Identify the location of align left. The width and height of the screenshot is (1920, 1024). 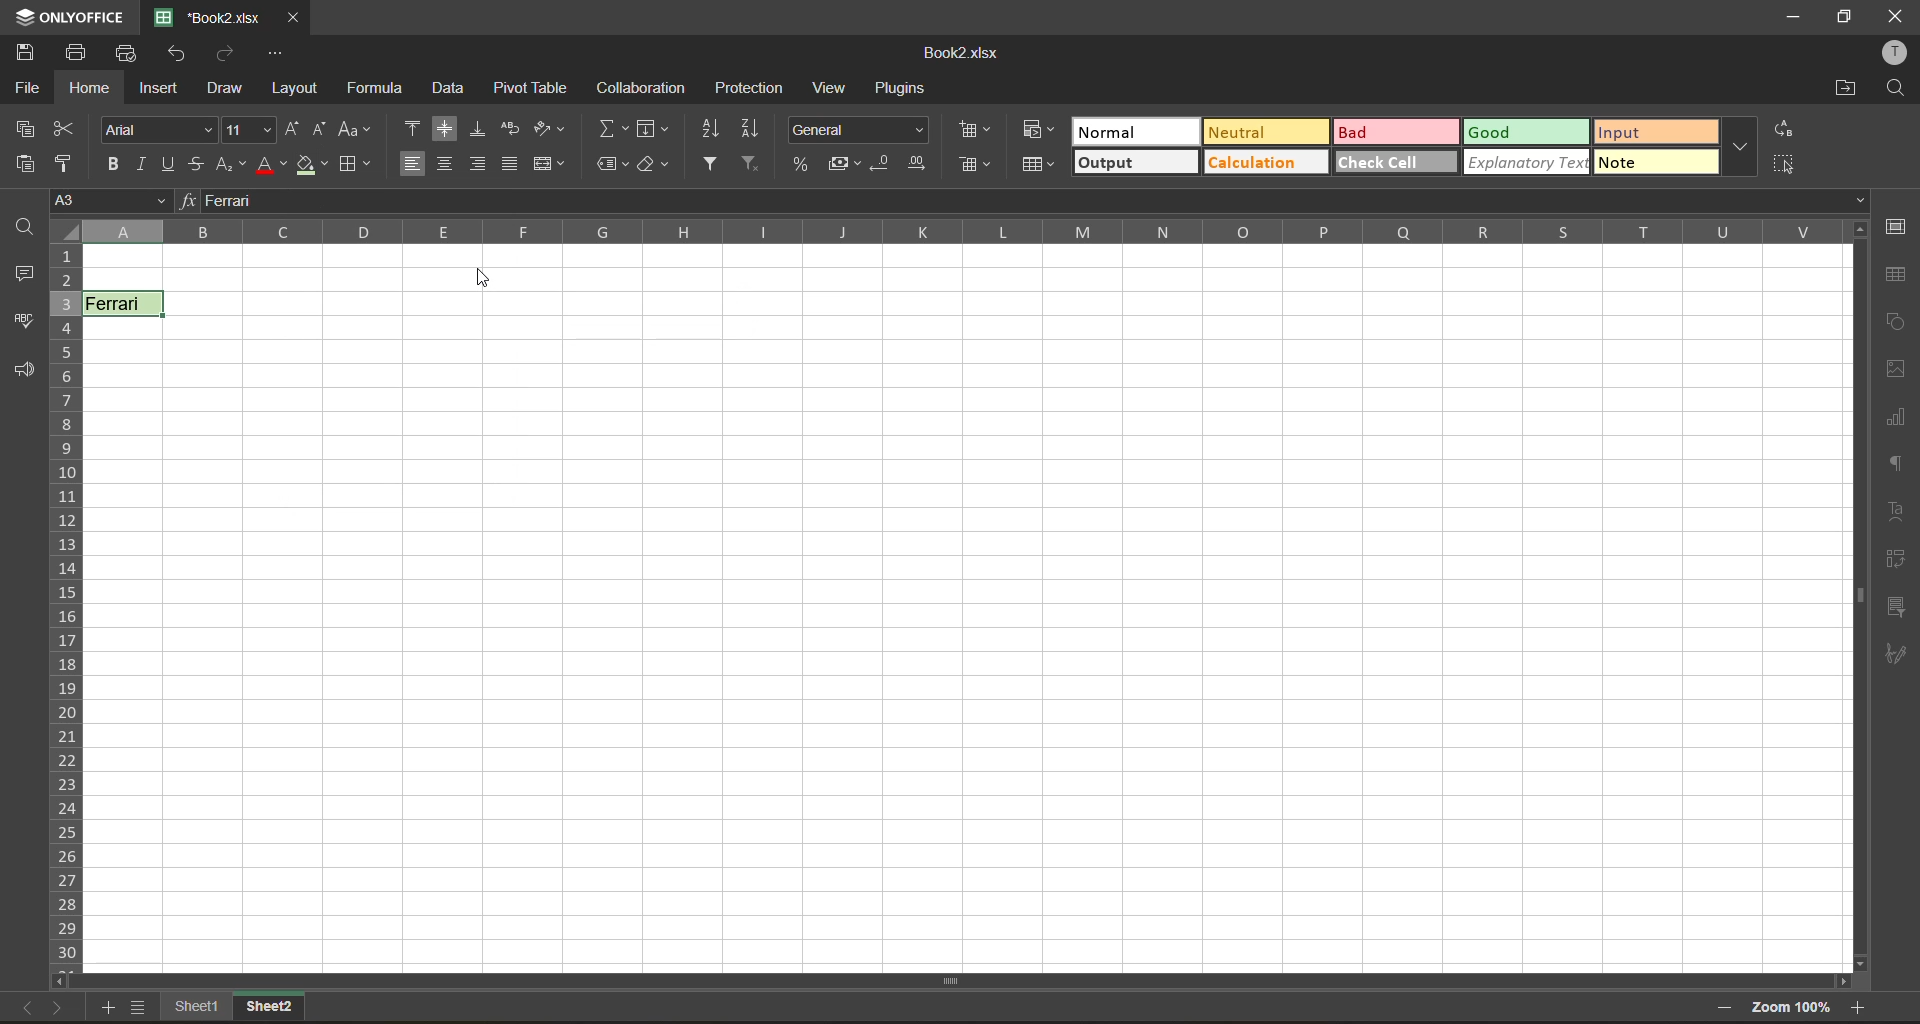
(413, 163).